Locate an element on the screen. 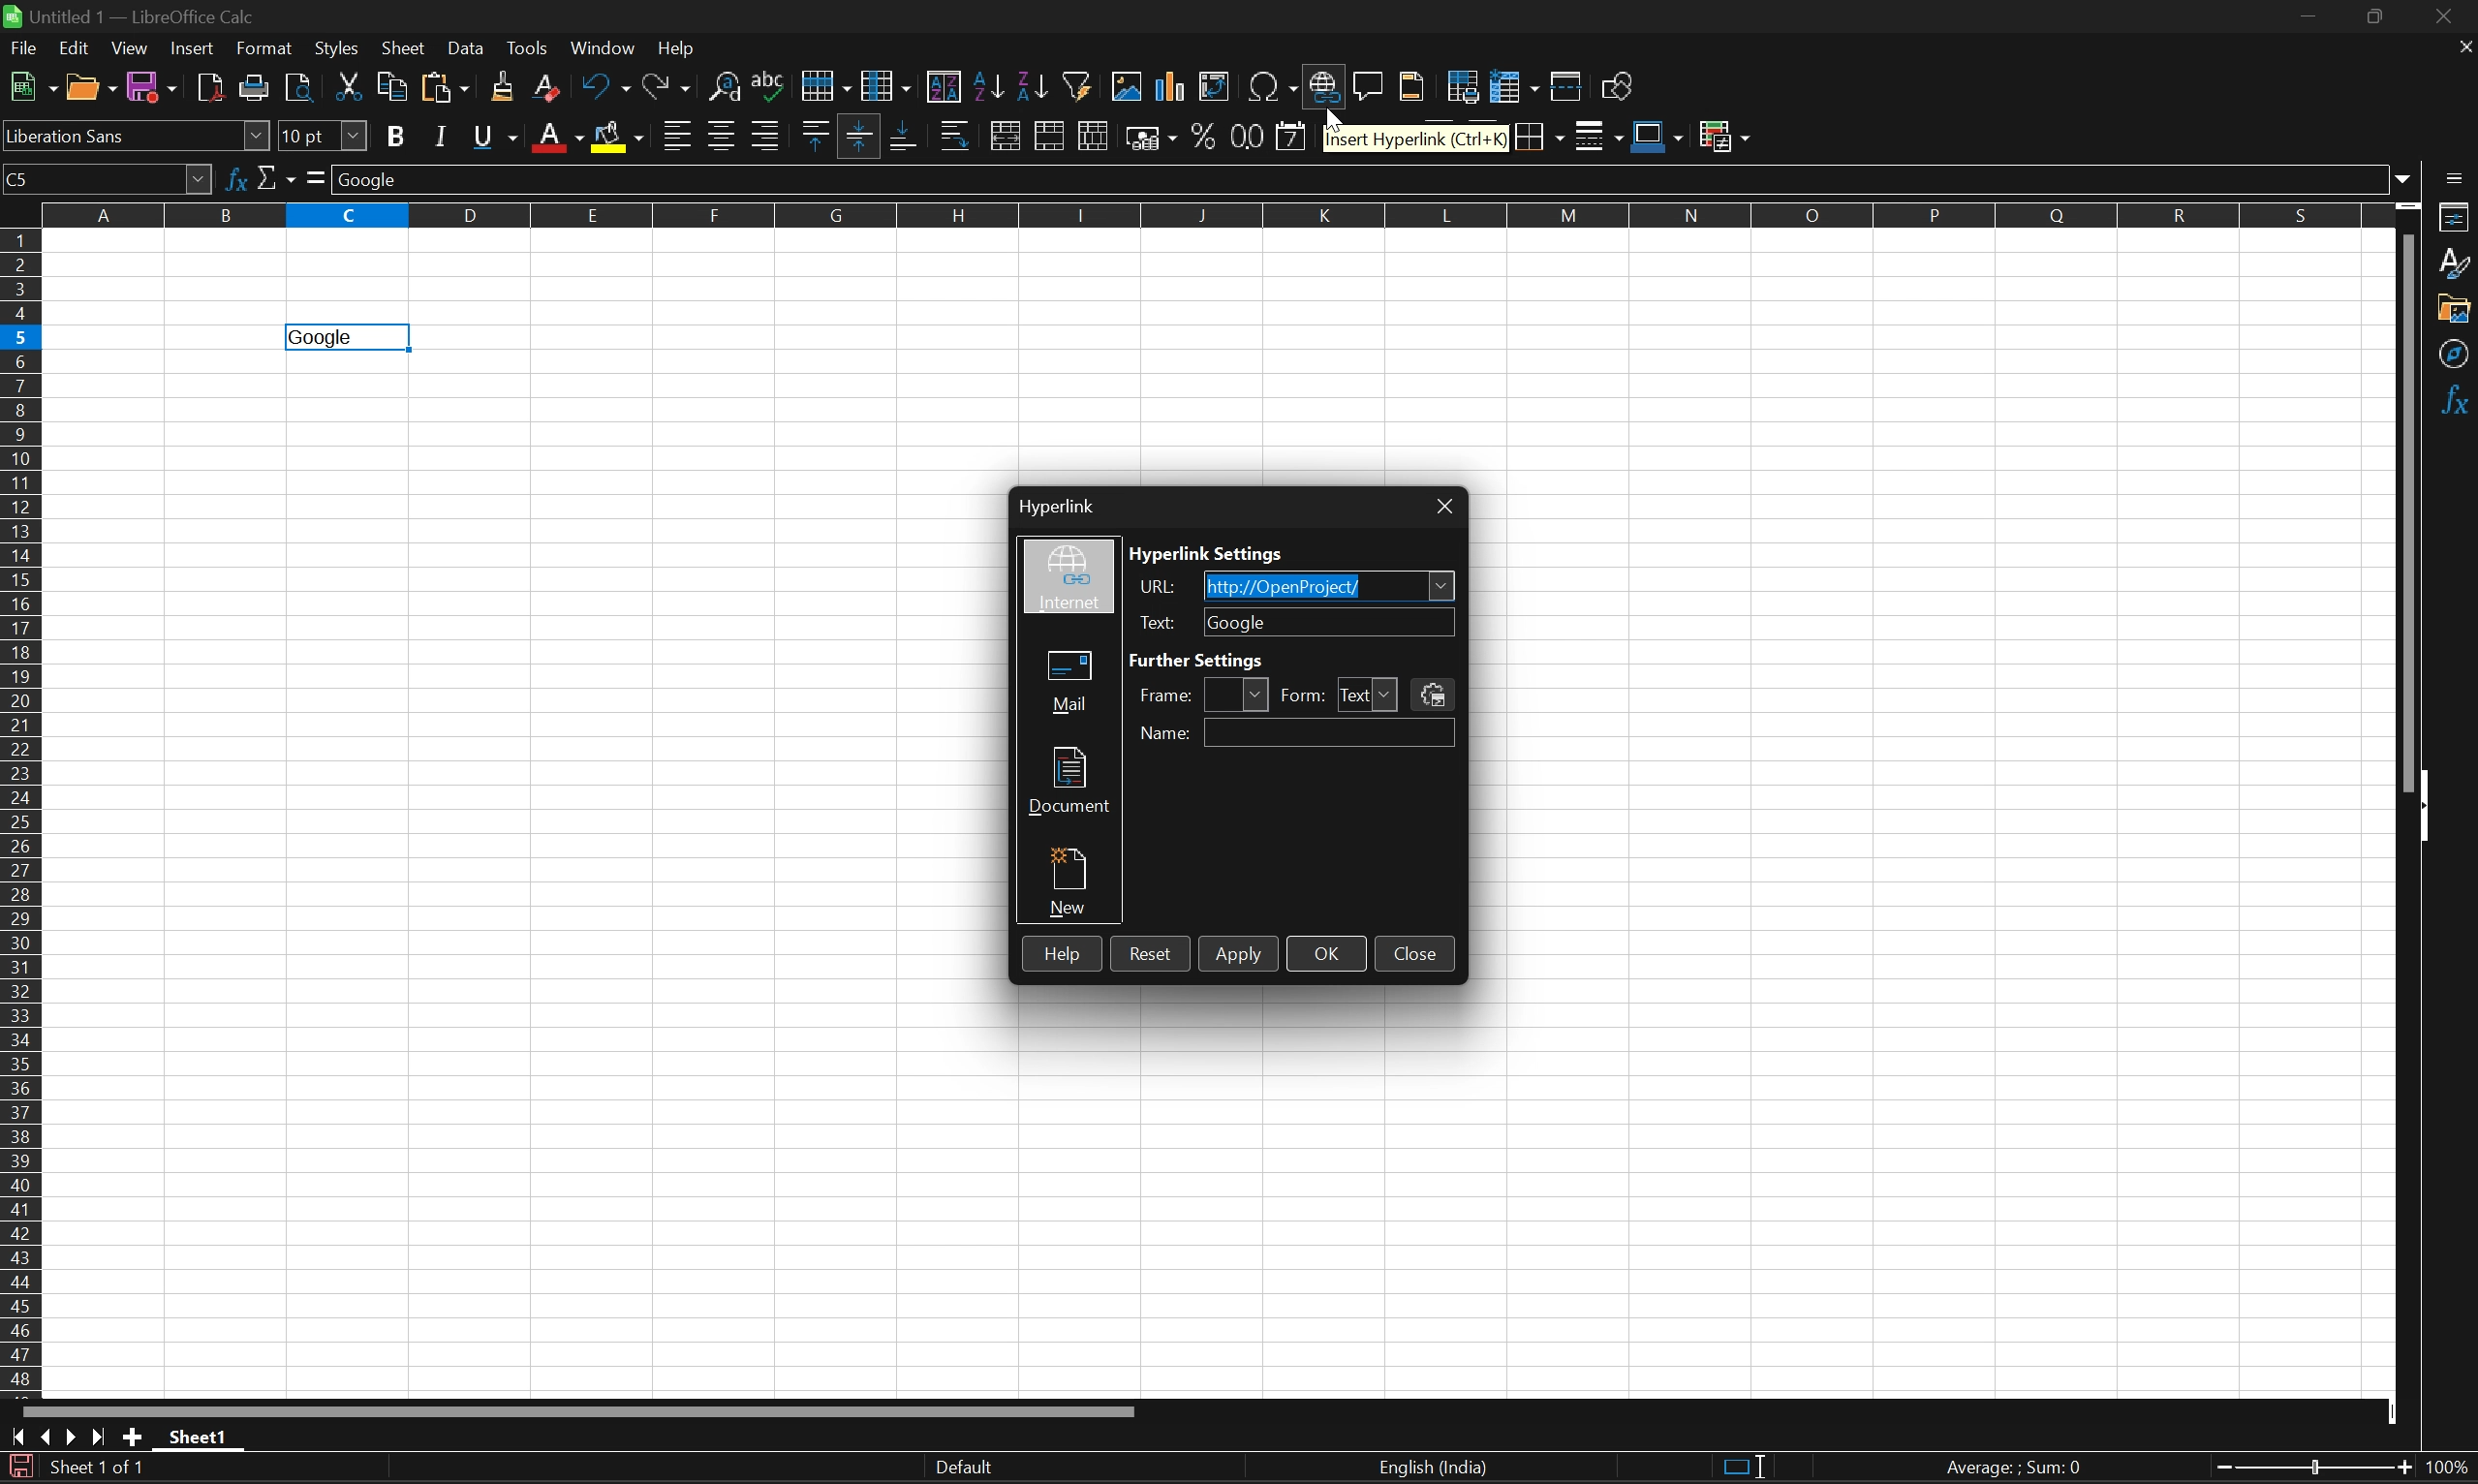 This screenshot has width=2478, height=1484. Properties is located at coordinates (2456, 217).